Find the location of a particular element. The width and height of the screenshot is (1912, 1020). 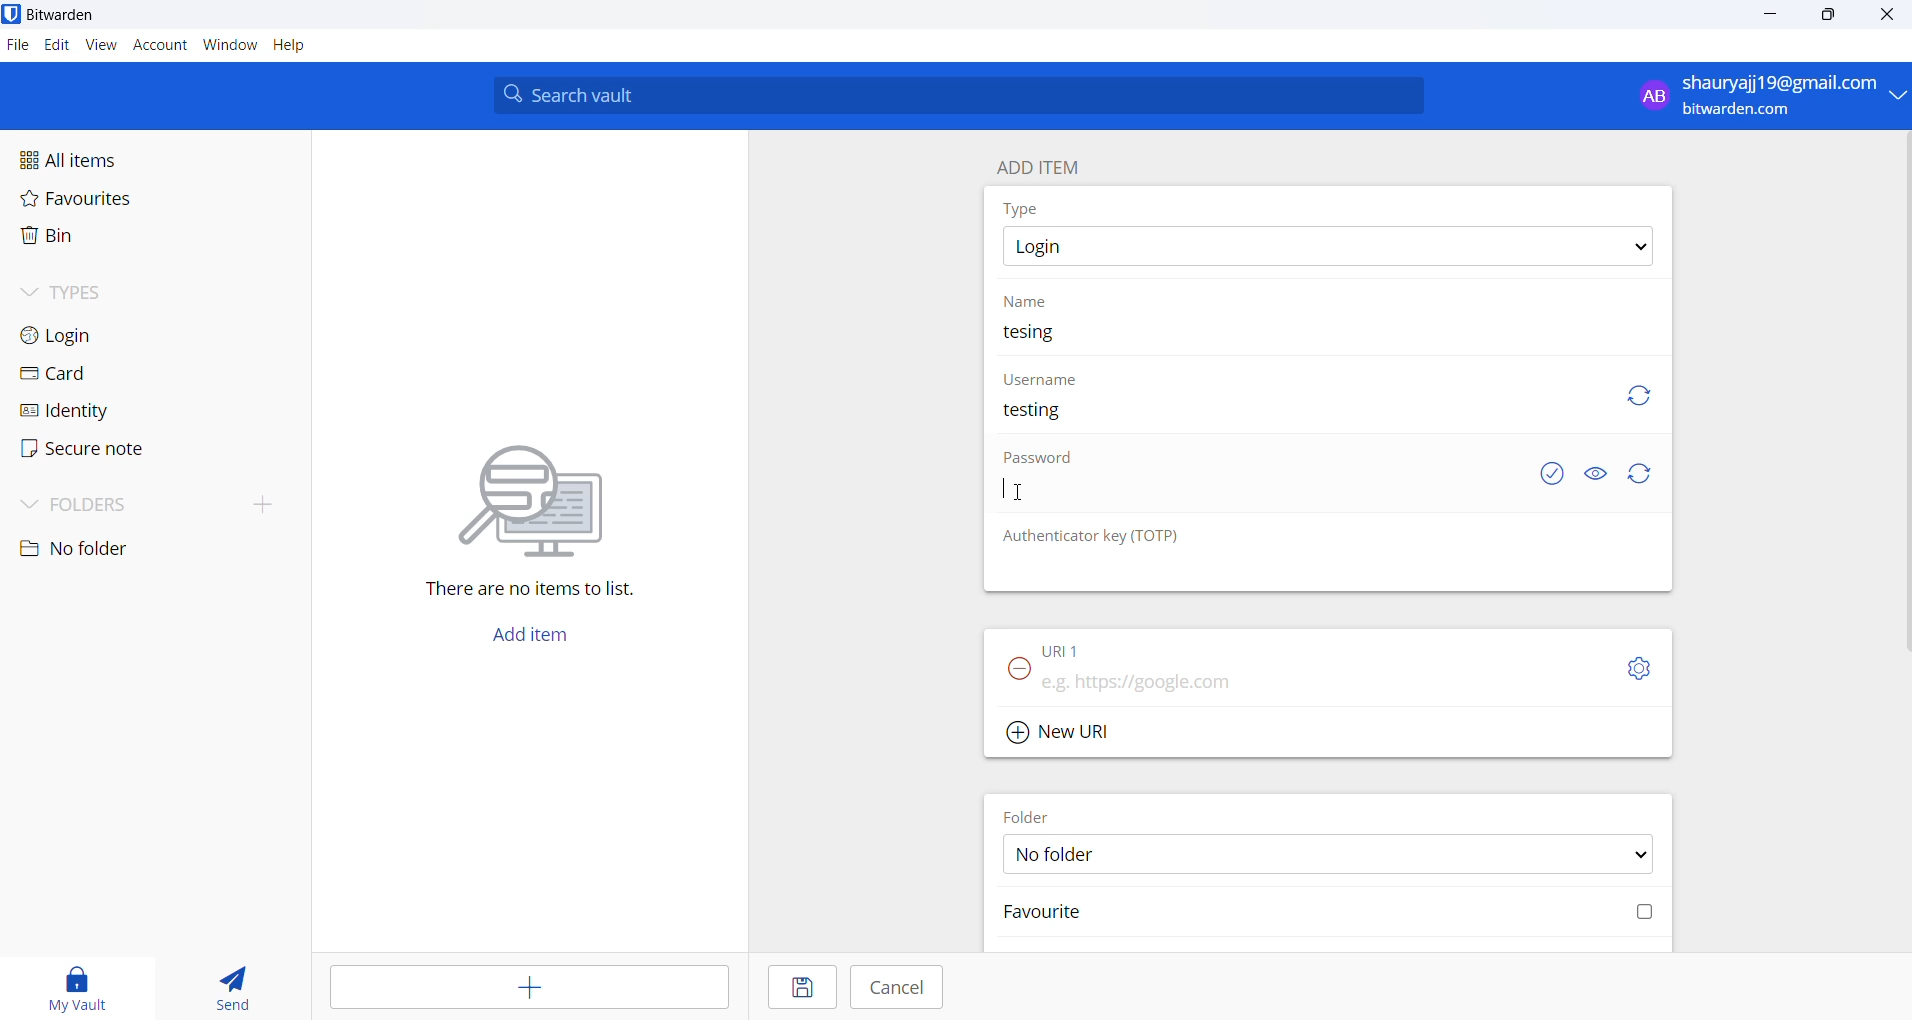

search bar is located at coordinates (966, 95).